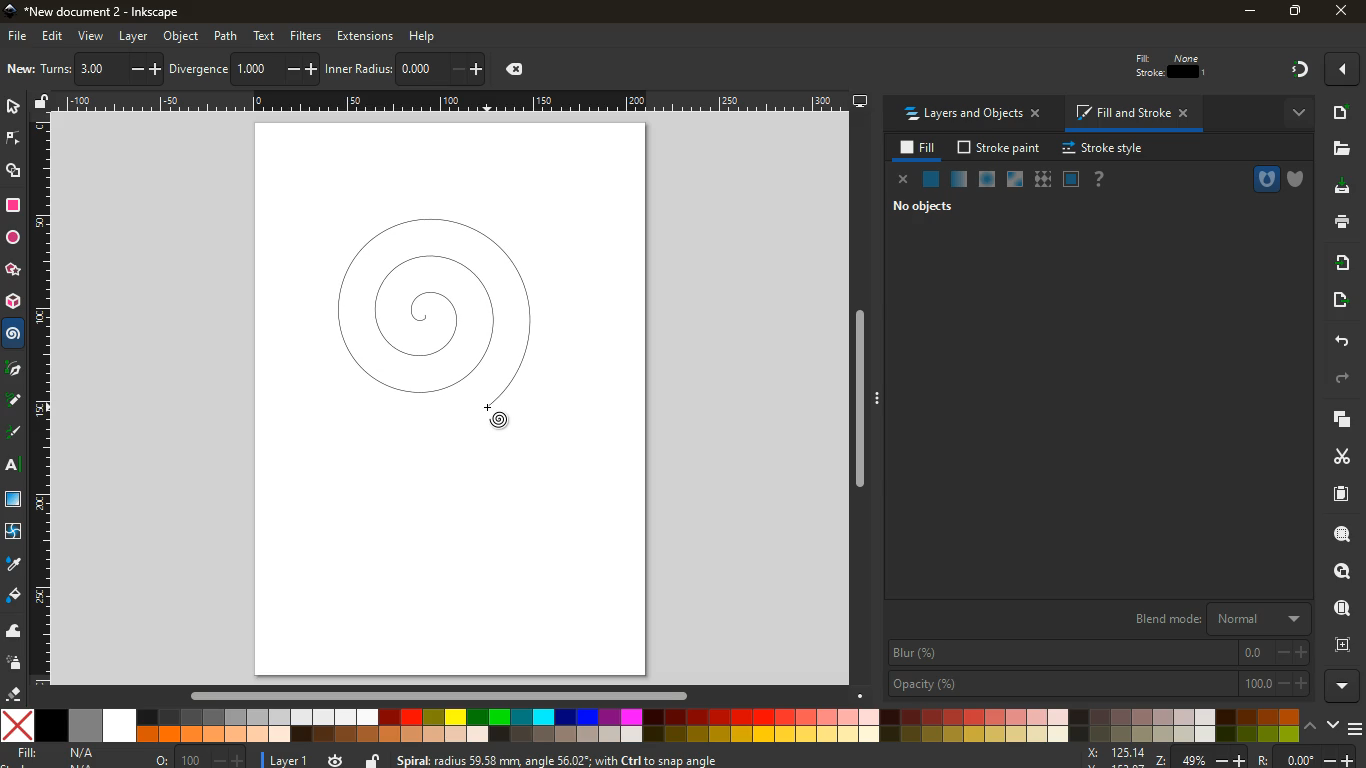  I want to click on square, so click(15, 207).